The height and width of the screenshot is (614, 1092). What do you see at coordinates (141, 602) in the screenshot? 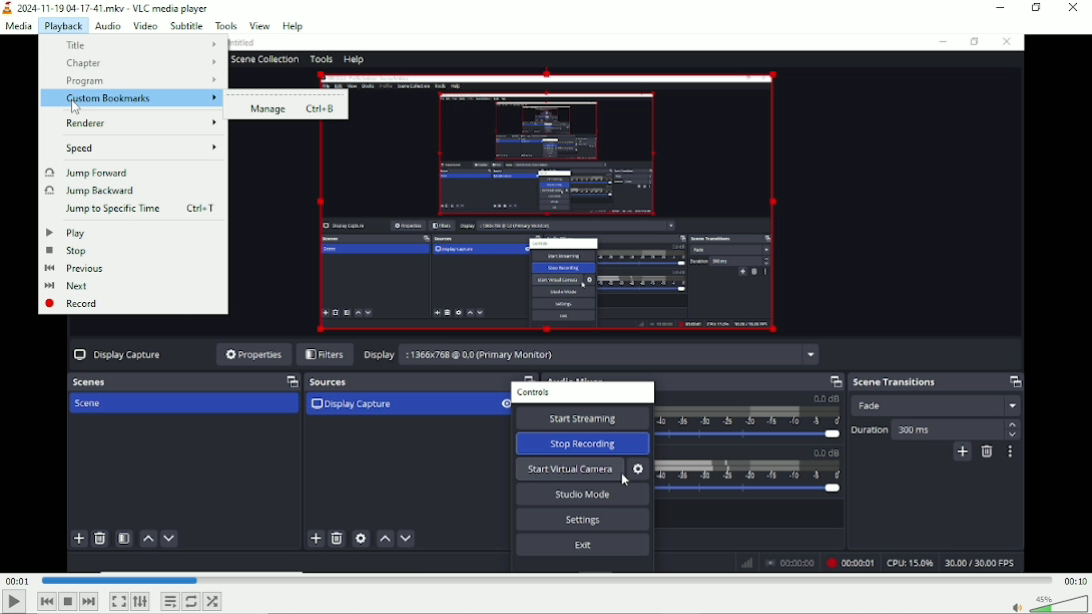
I see `Show extended settings` at bounding box center [141, 602].